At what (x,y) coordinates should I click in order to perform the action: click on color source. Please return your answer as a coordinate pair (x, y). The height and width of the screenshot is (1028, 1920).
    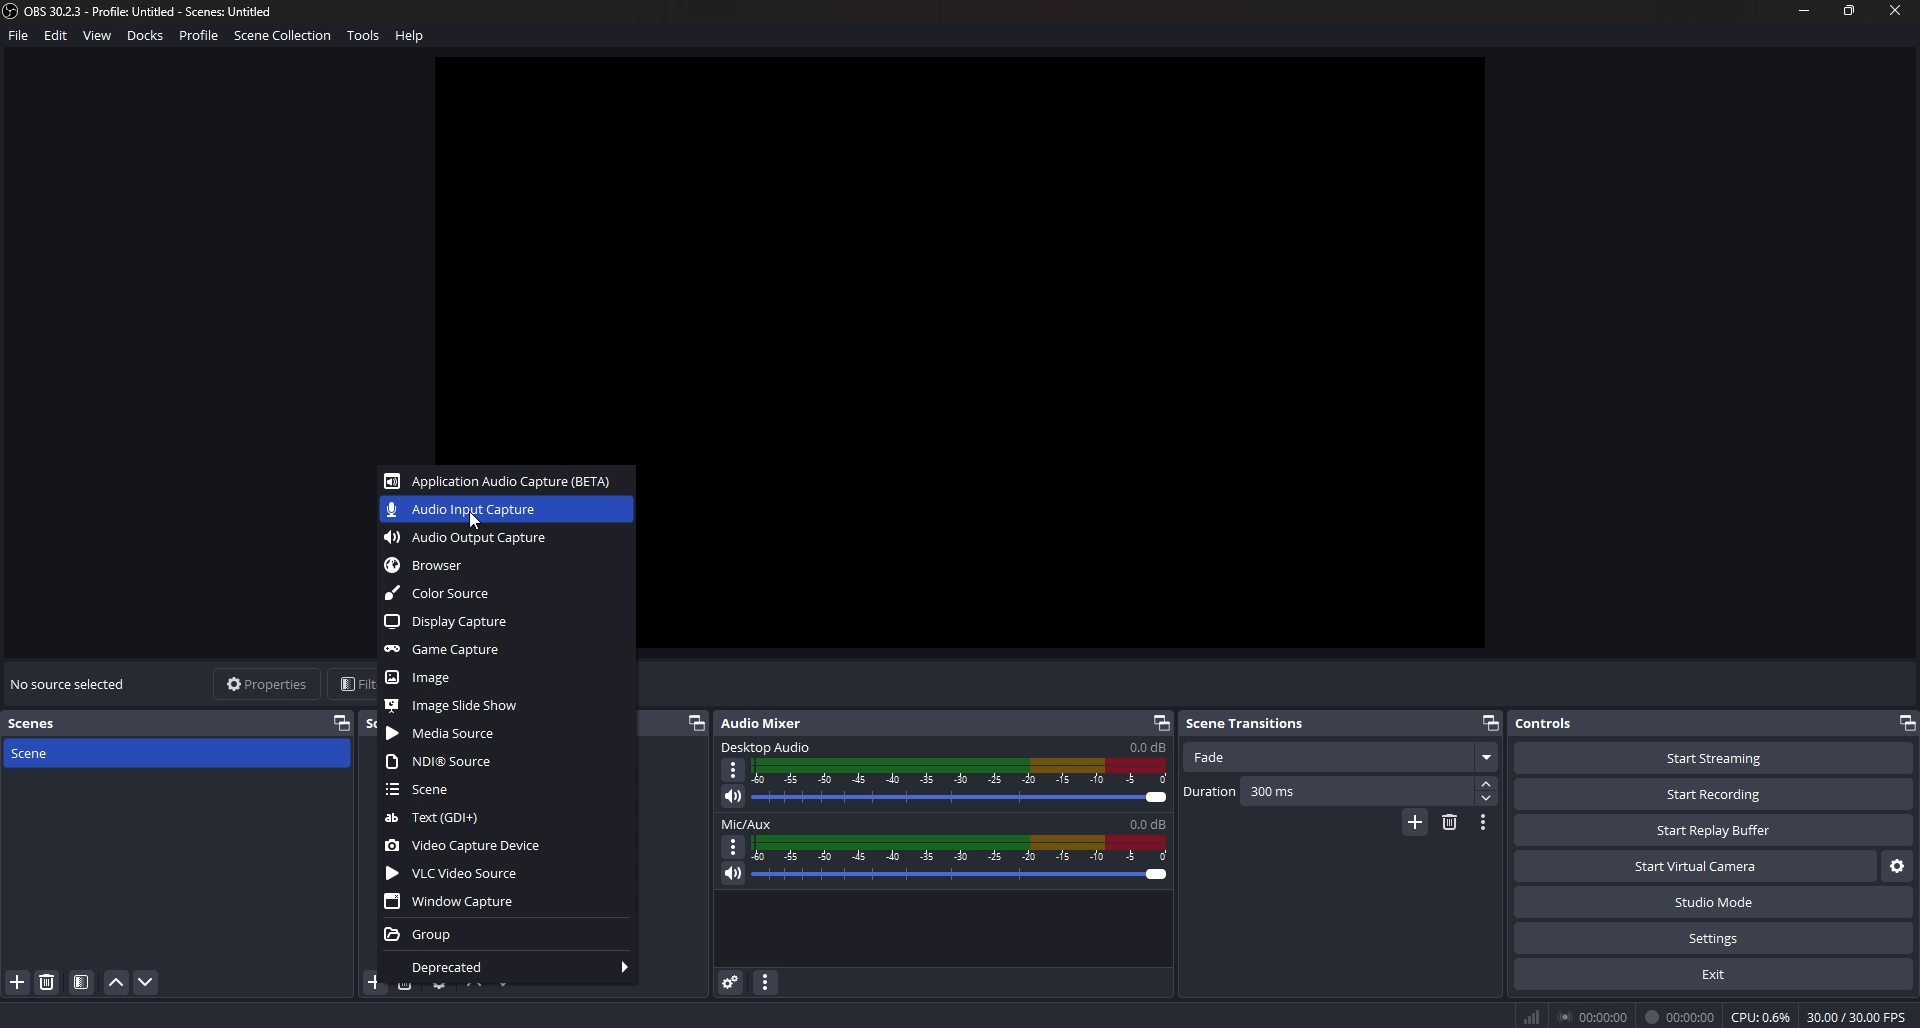
    Looking at the image, I should click on (506, 593).